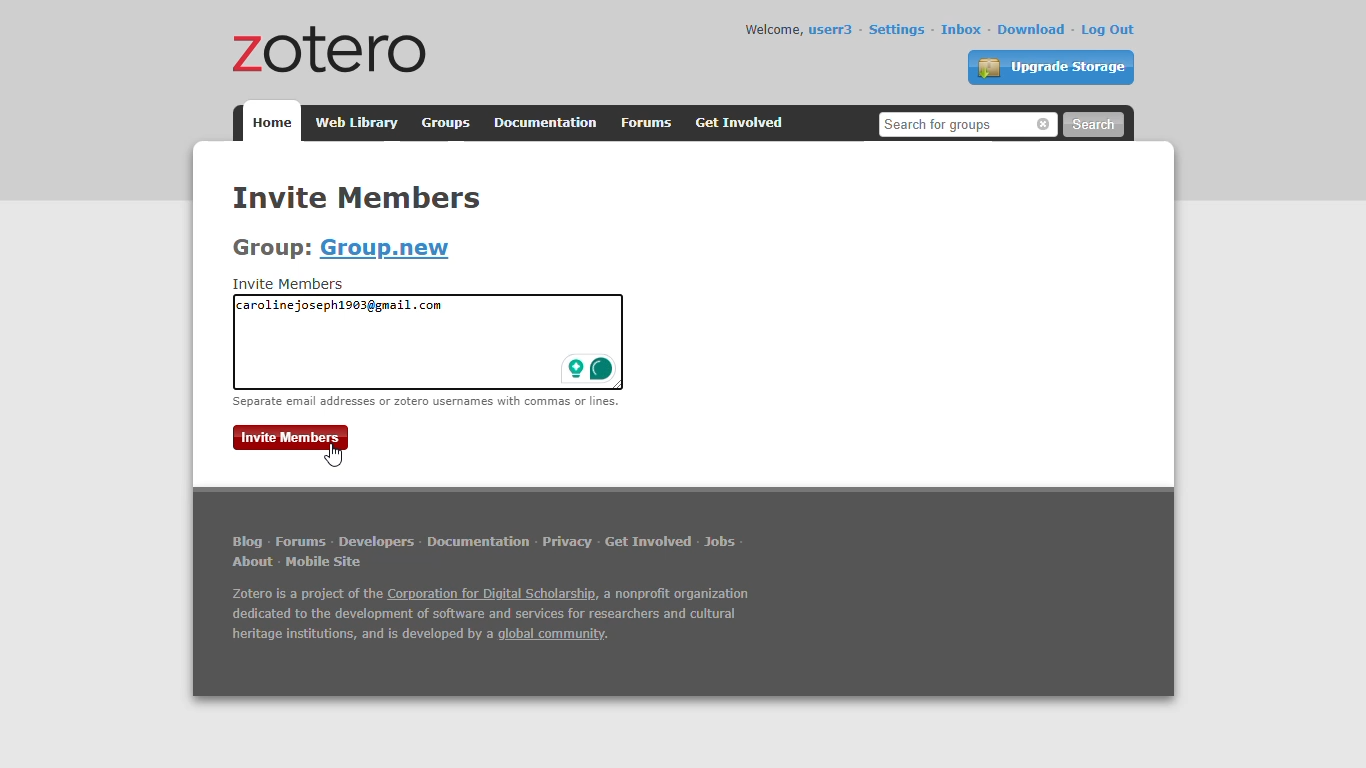 The width and height of the screenshot is (1366, 768). I want to click on group: Group.new, so click(341, 248).